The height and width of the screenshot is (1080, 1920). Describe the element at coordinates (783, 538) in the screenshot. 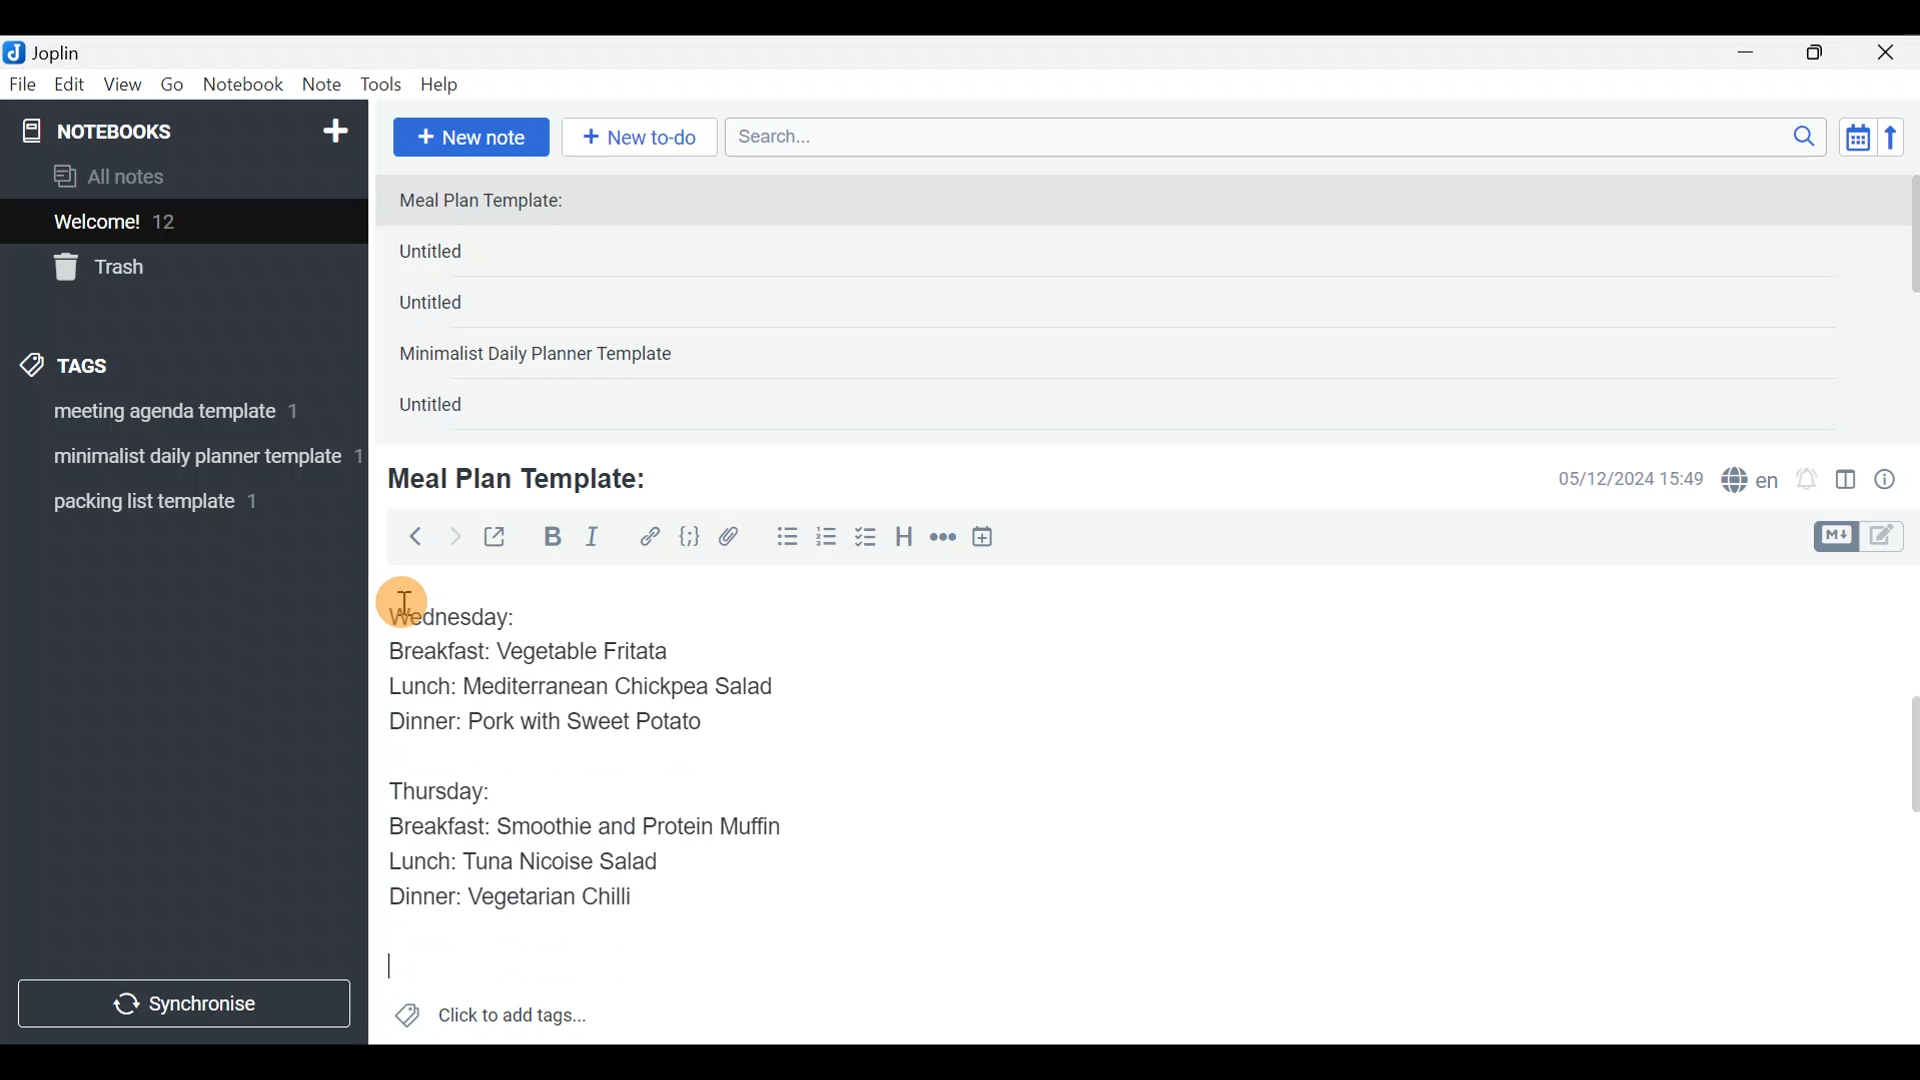

I see `Bulleted list` at that location.